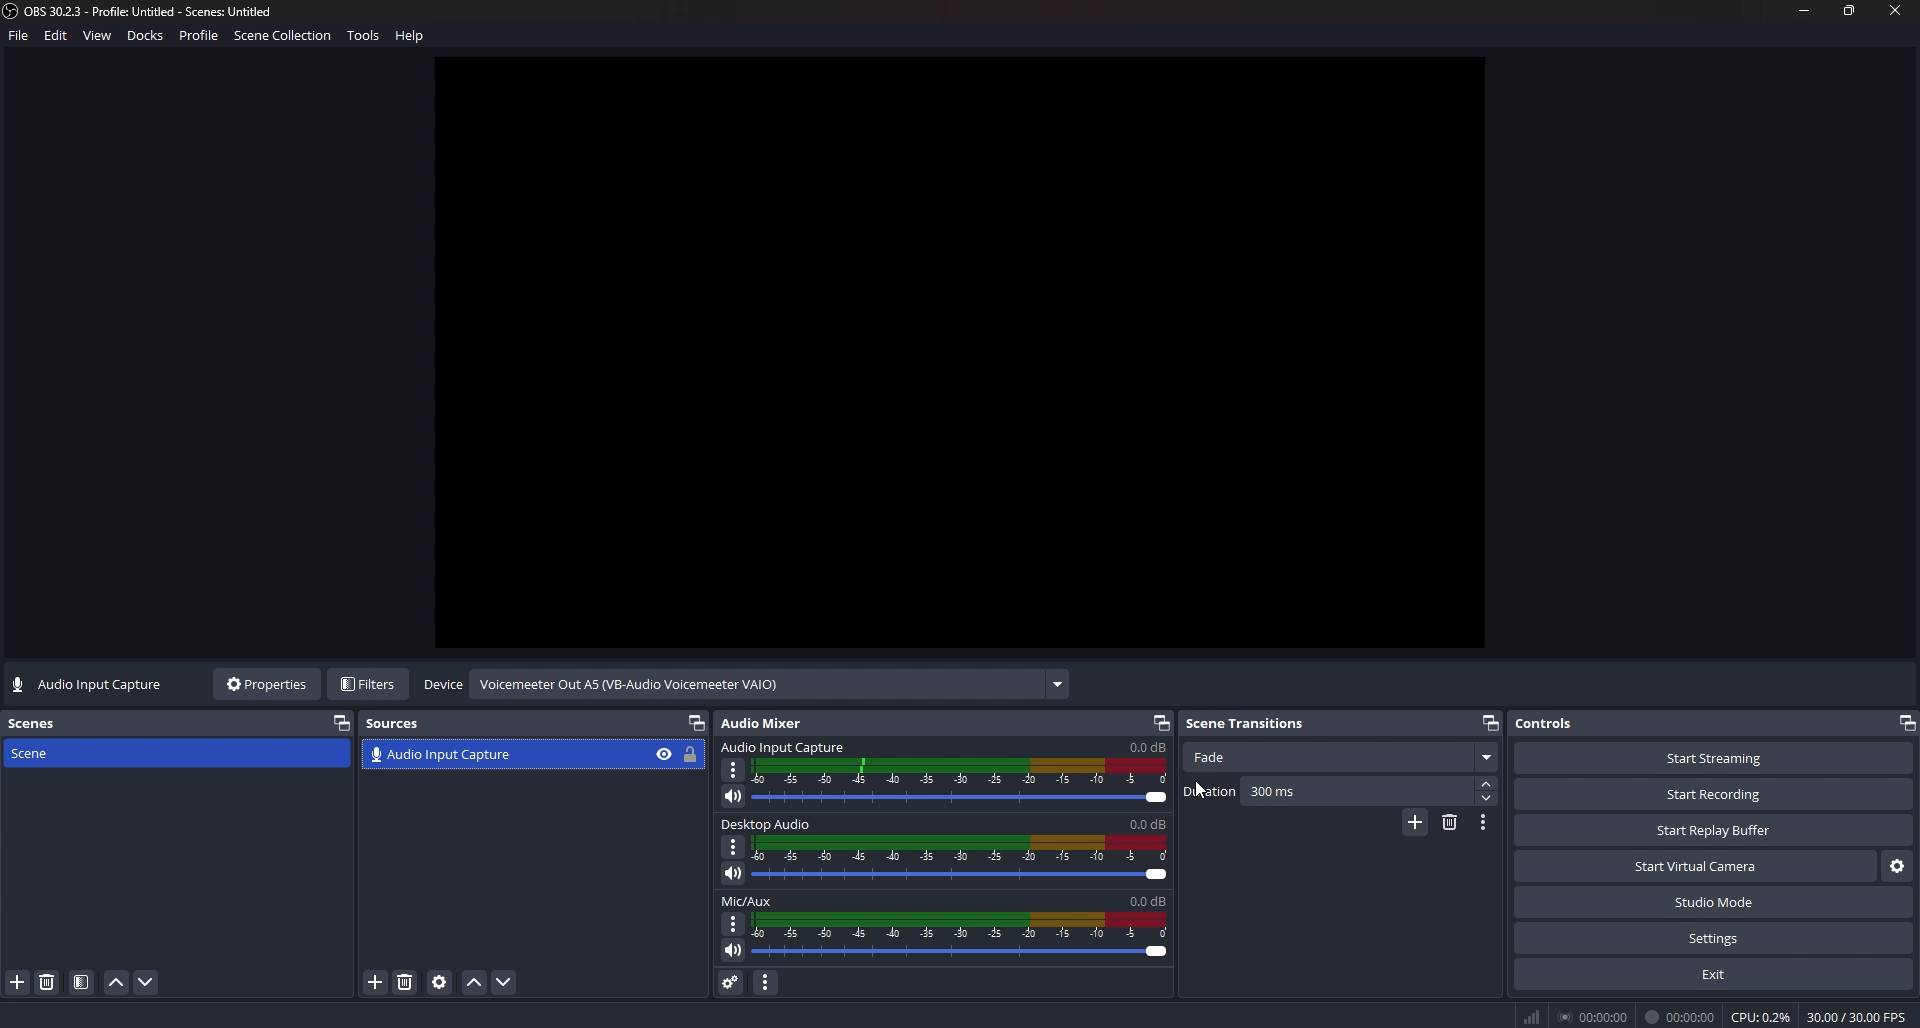 The height and width of the screenshot is (1028, 1920). Describe the element at coordinates (1146, 824) in the screenshot. I see `volume level` at that location.